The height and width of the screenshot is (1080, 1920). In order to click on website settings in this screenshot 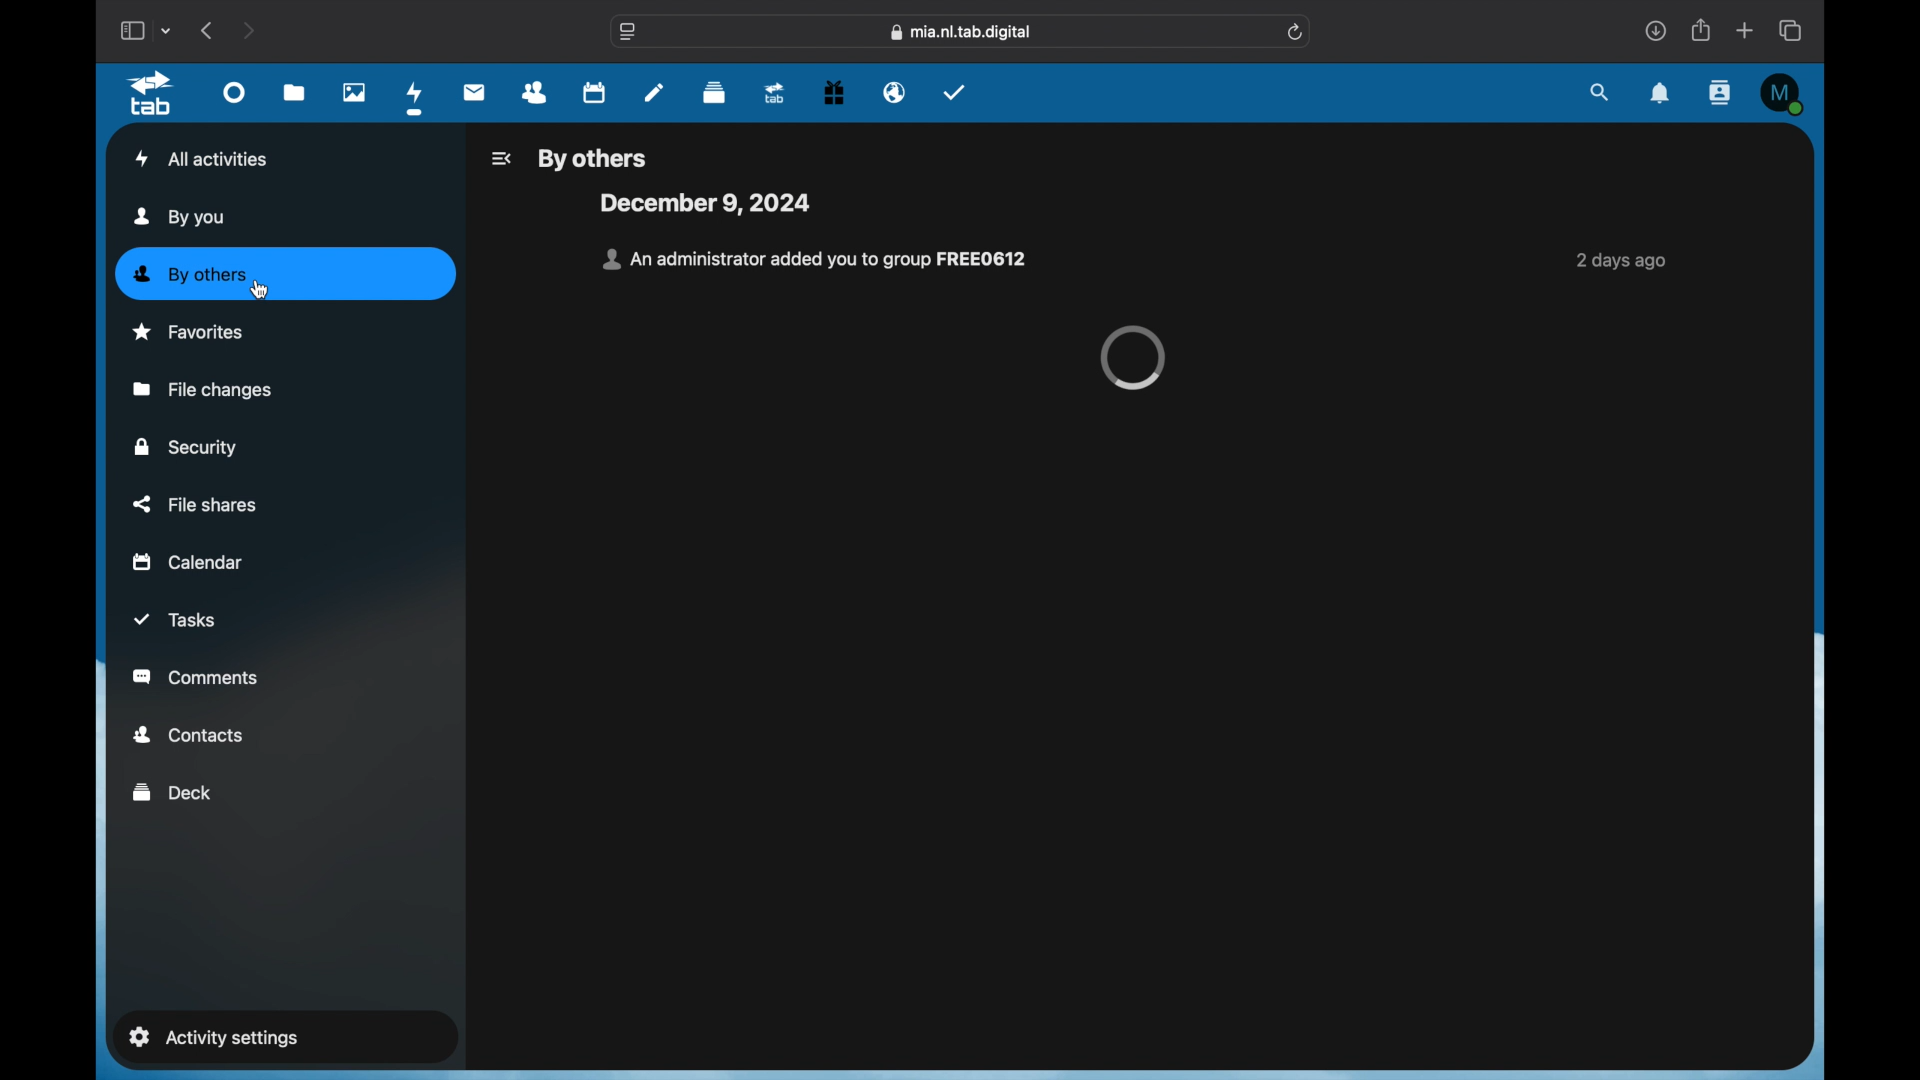, I will do `click(628, 32)`.